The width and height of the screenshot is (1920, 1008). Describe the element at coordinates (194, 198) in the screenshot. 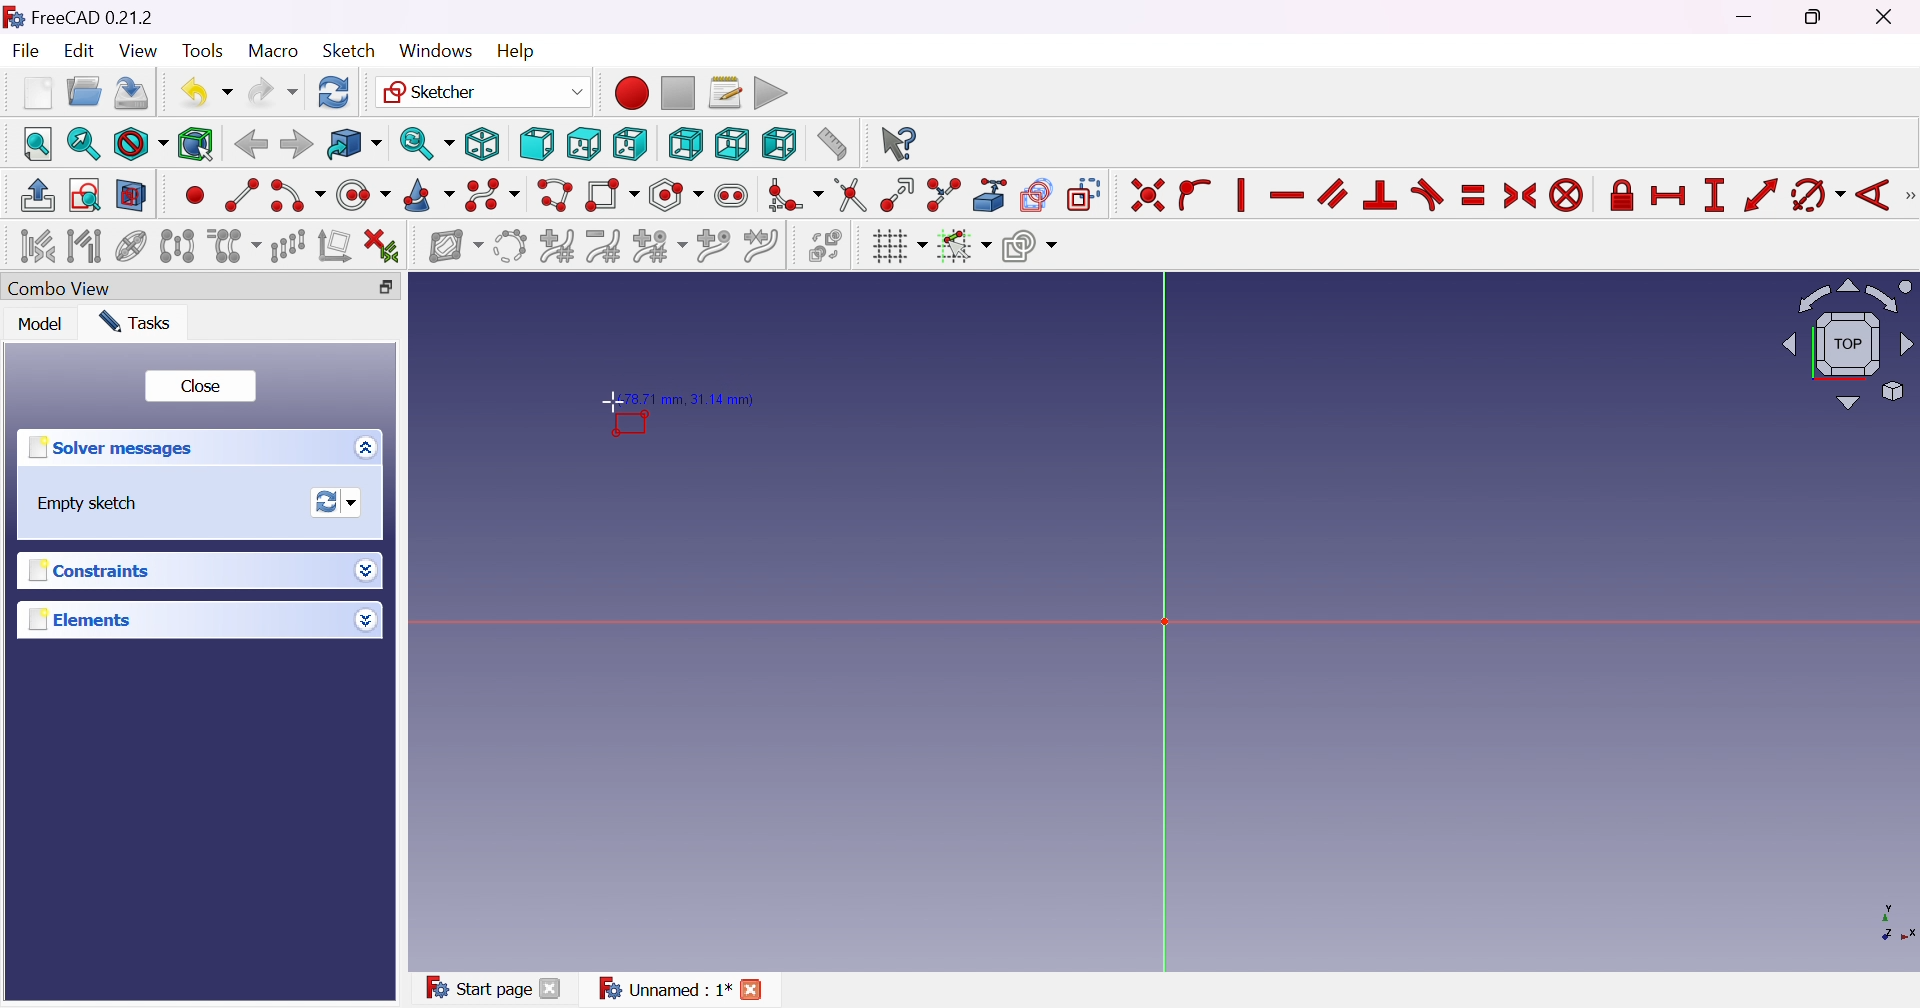

I see `Create point` at that location.